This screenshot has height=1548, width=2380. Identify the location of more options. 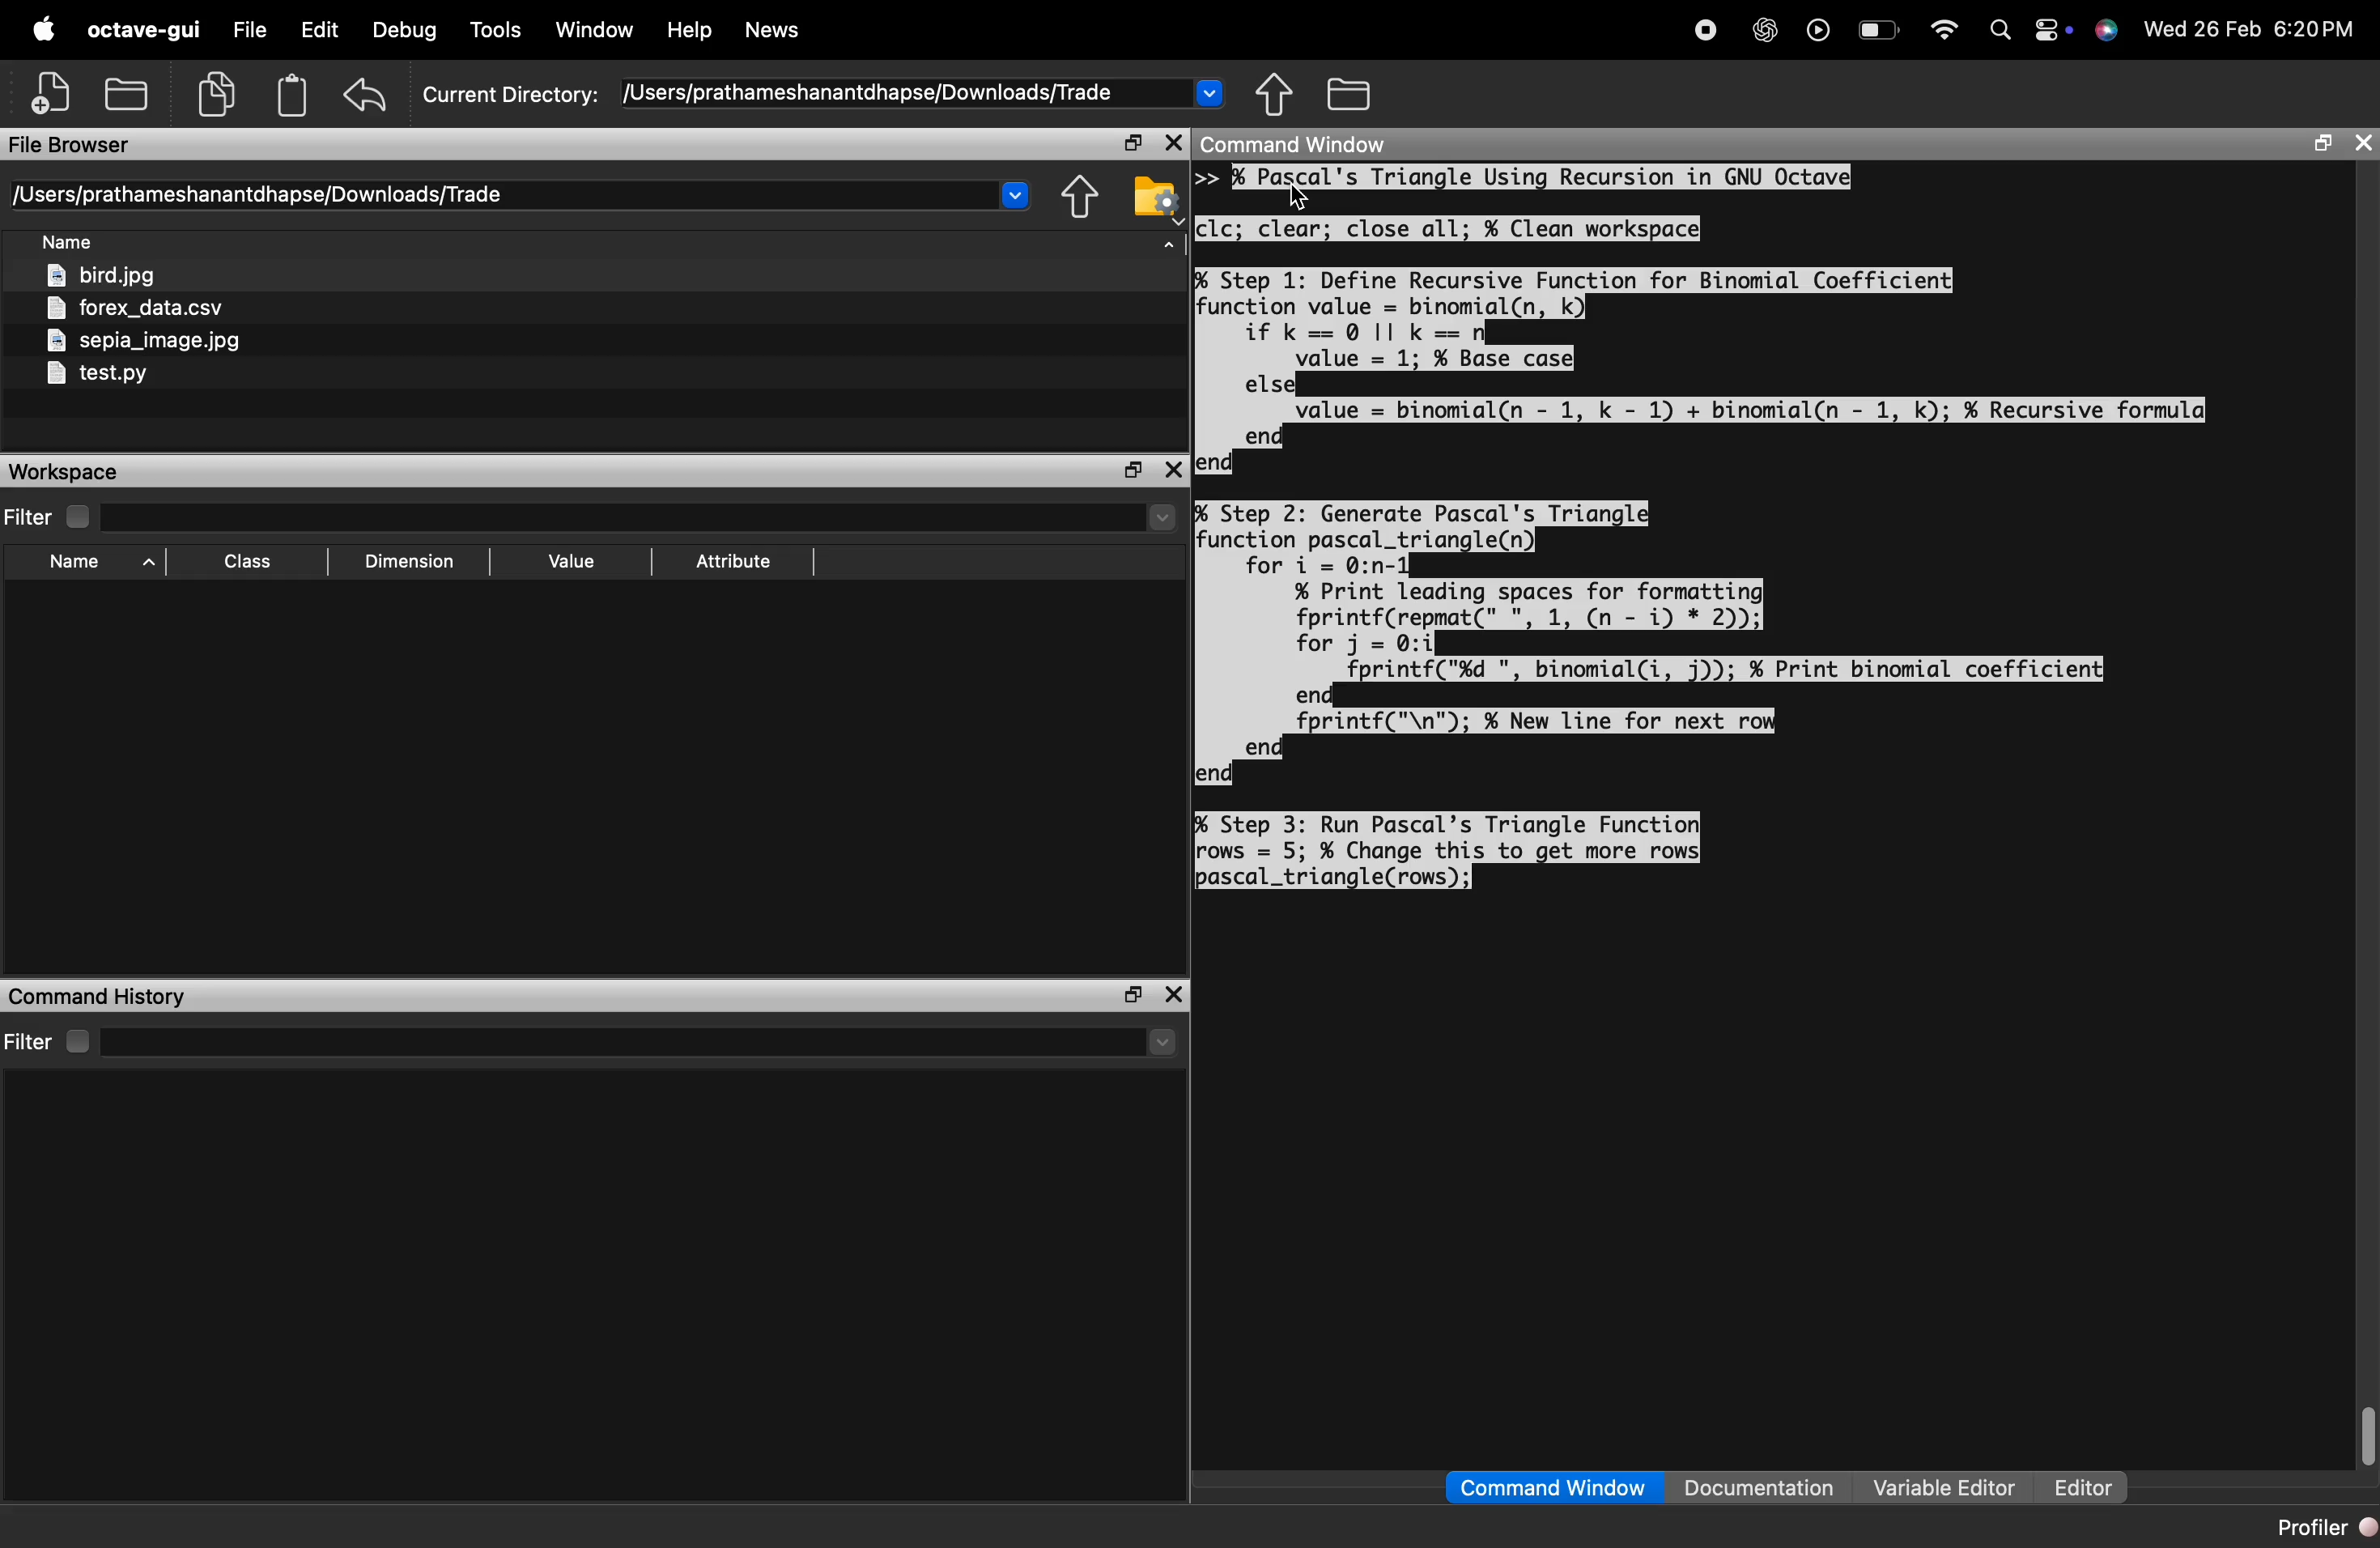
(2052, 28).